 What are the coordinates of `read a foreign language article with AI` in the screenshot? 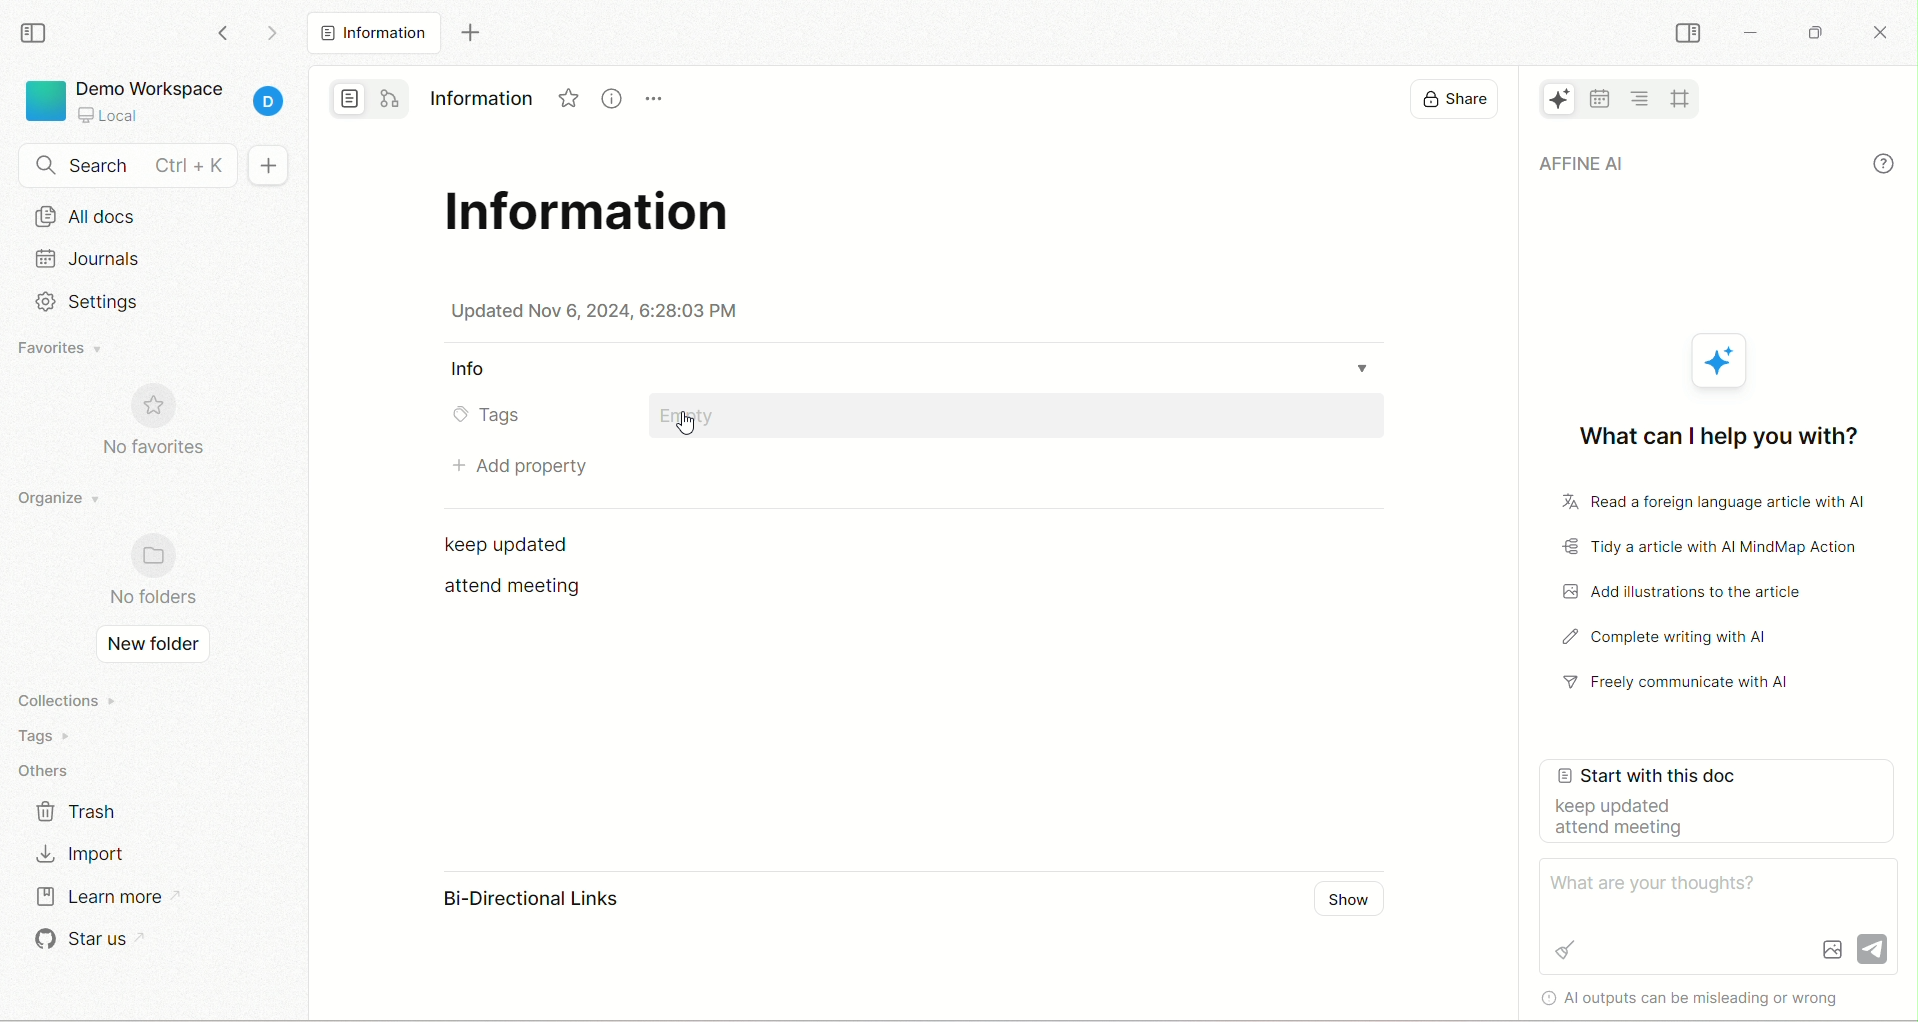 It's located at (1710, 503).